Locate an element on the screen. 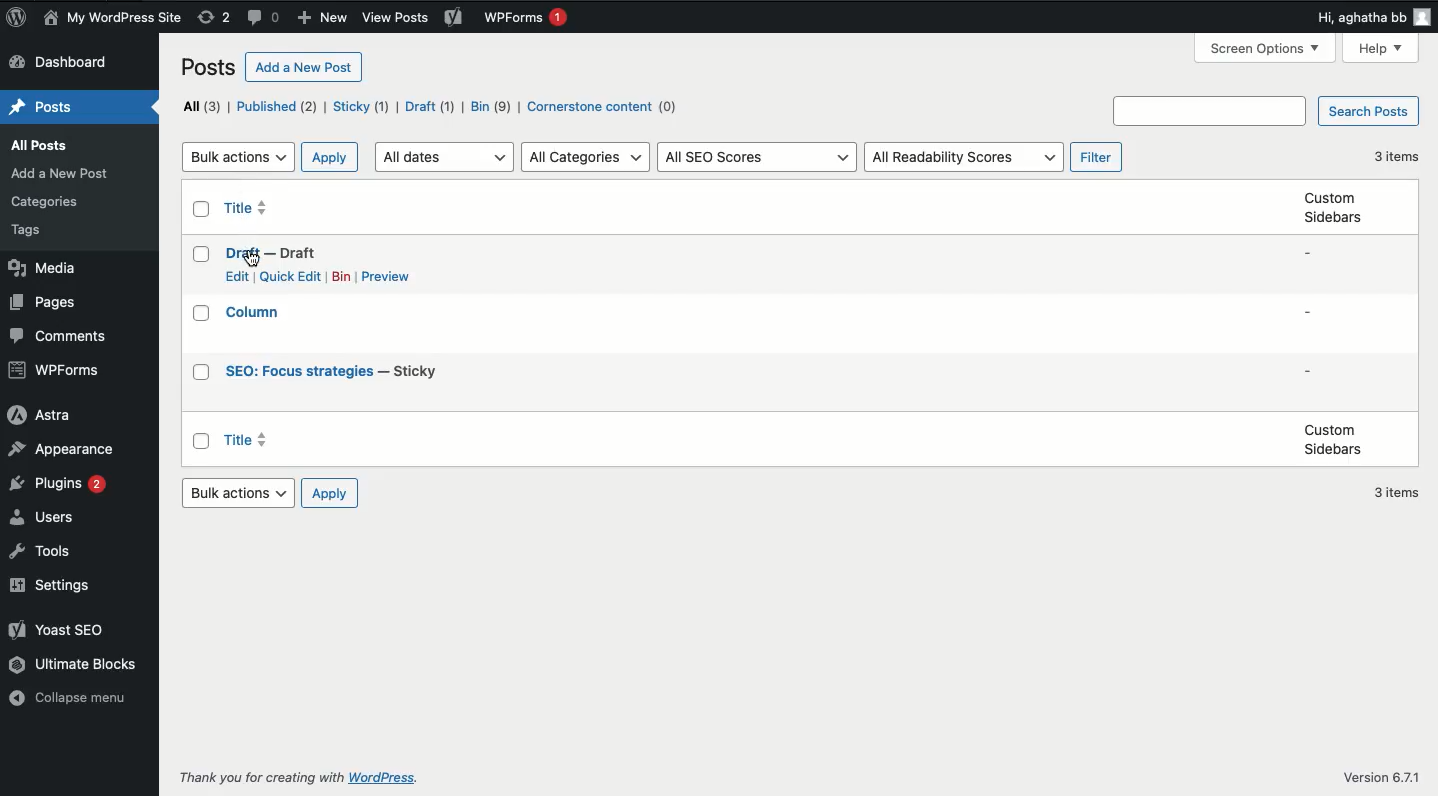 This screenshot has width=1438, height=796. Checkbox is located at coordinates (203, 372).